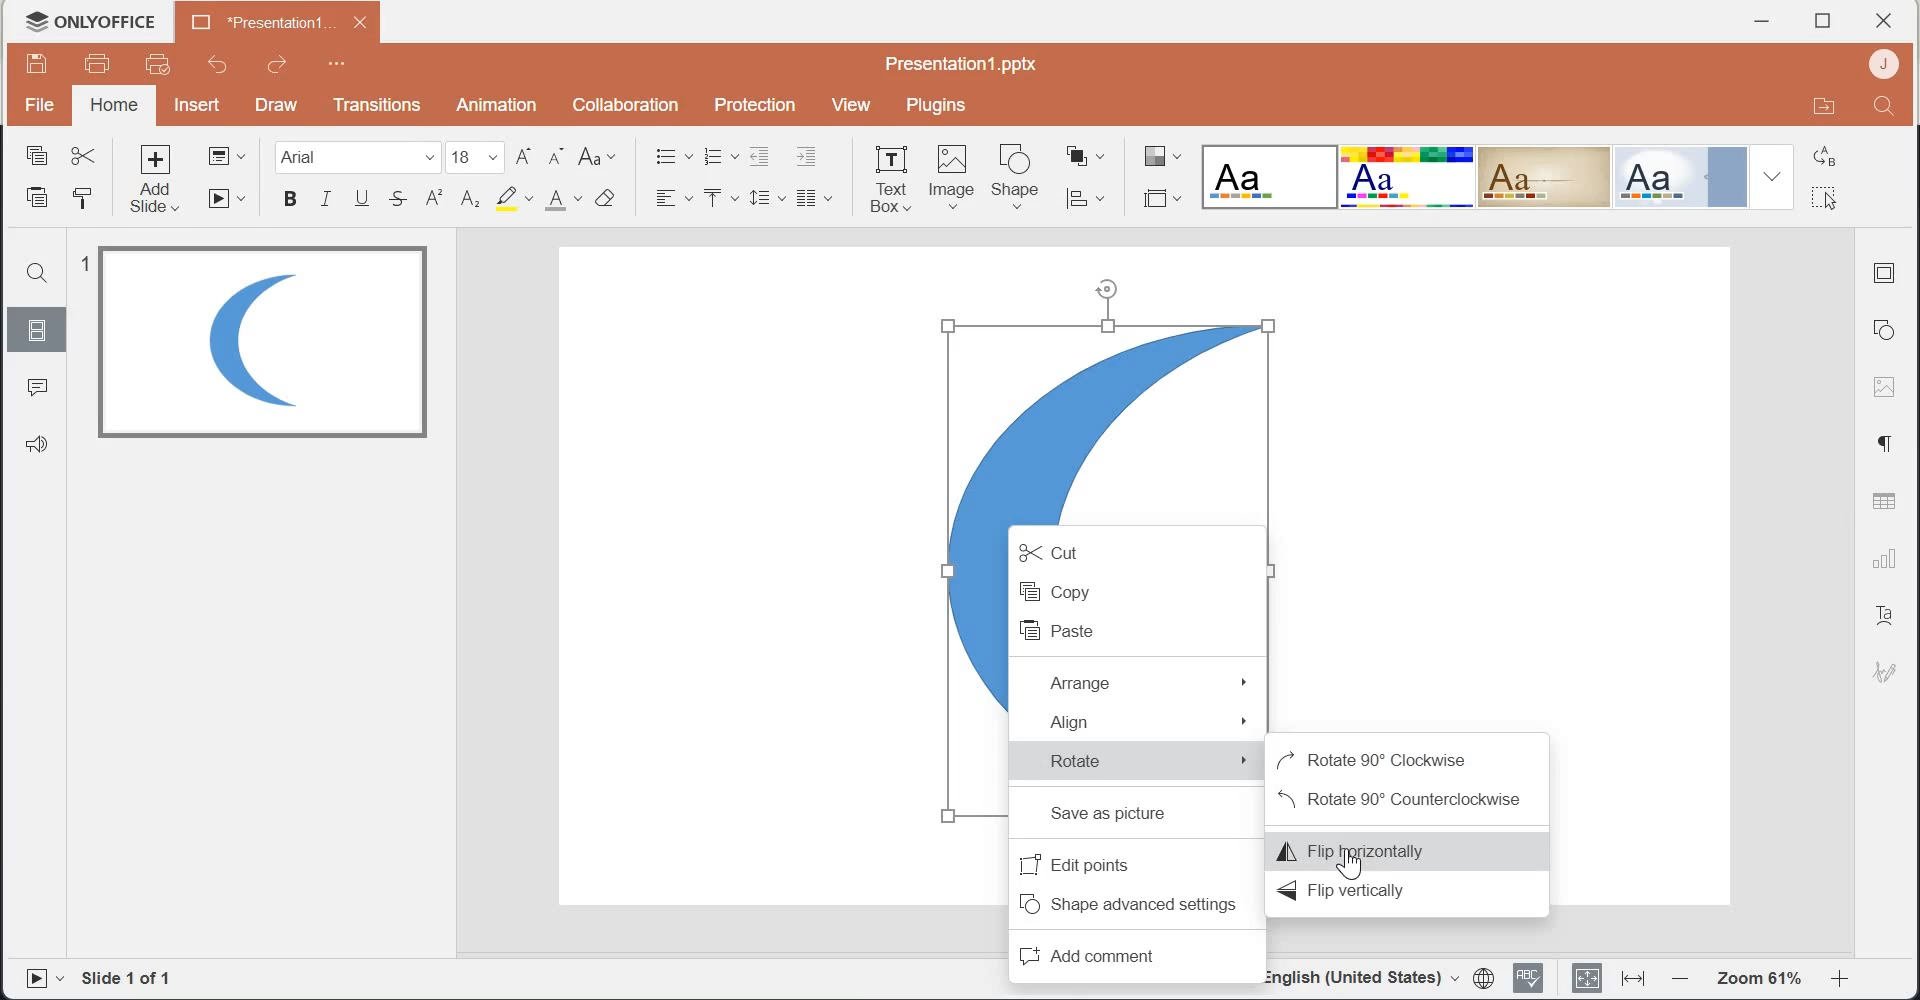 This screenshot has height=1000, width=1920. What do you see at coordinates (889, 176) in the screenshot?
I see `Text Box` at bounding box center [889, 176].